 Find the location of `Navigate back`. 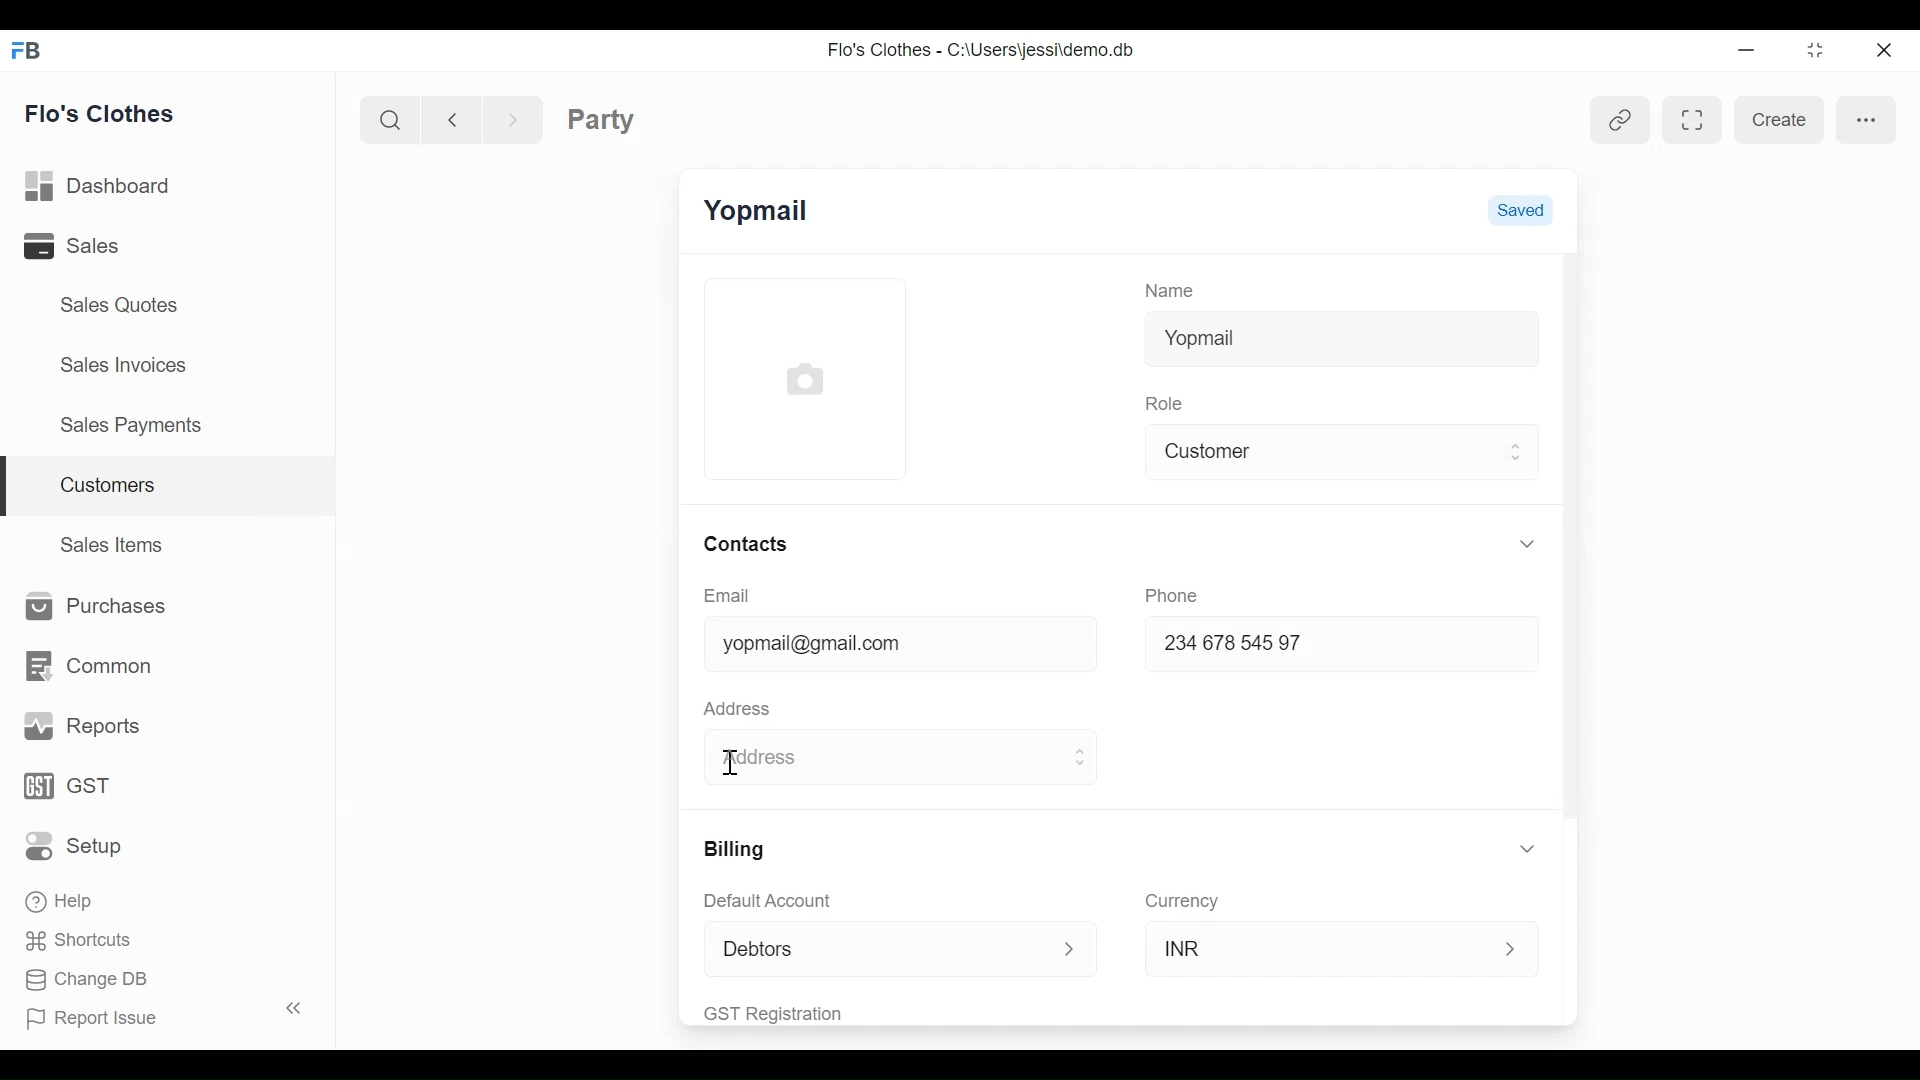

Navigate back is located at coordinates (450, 118).